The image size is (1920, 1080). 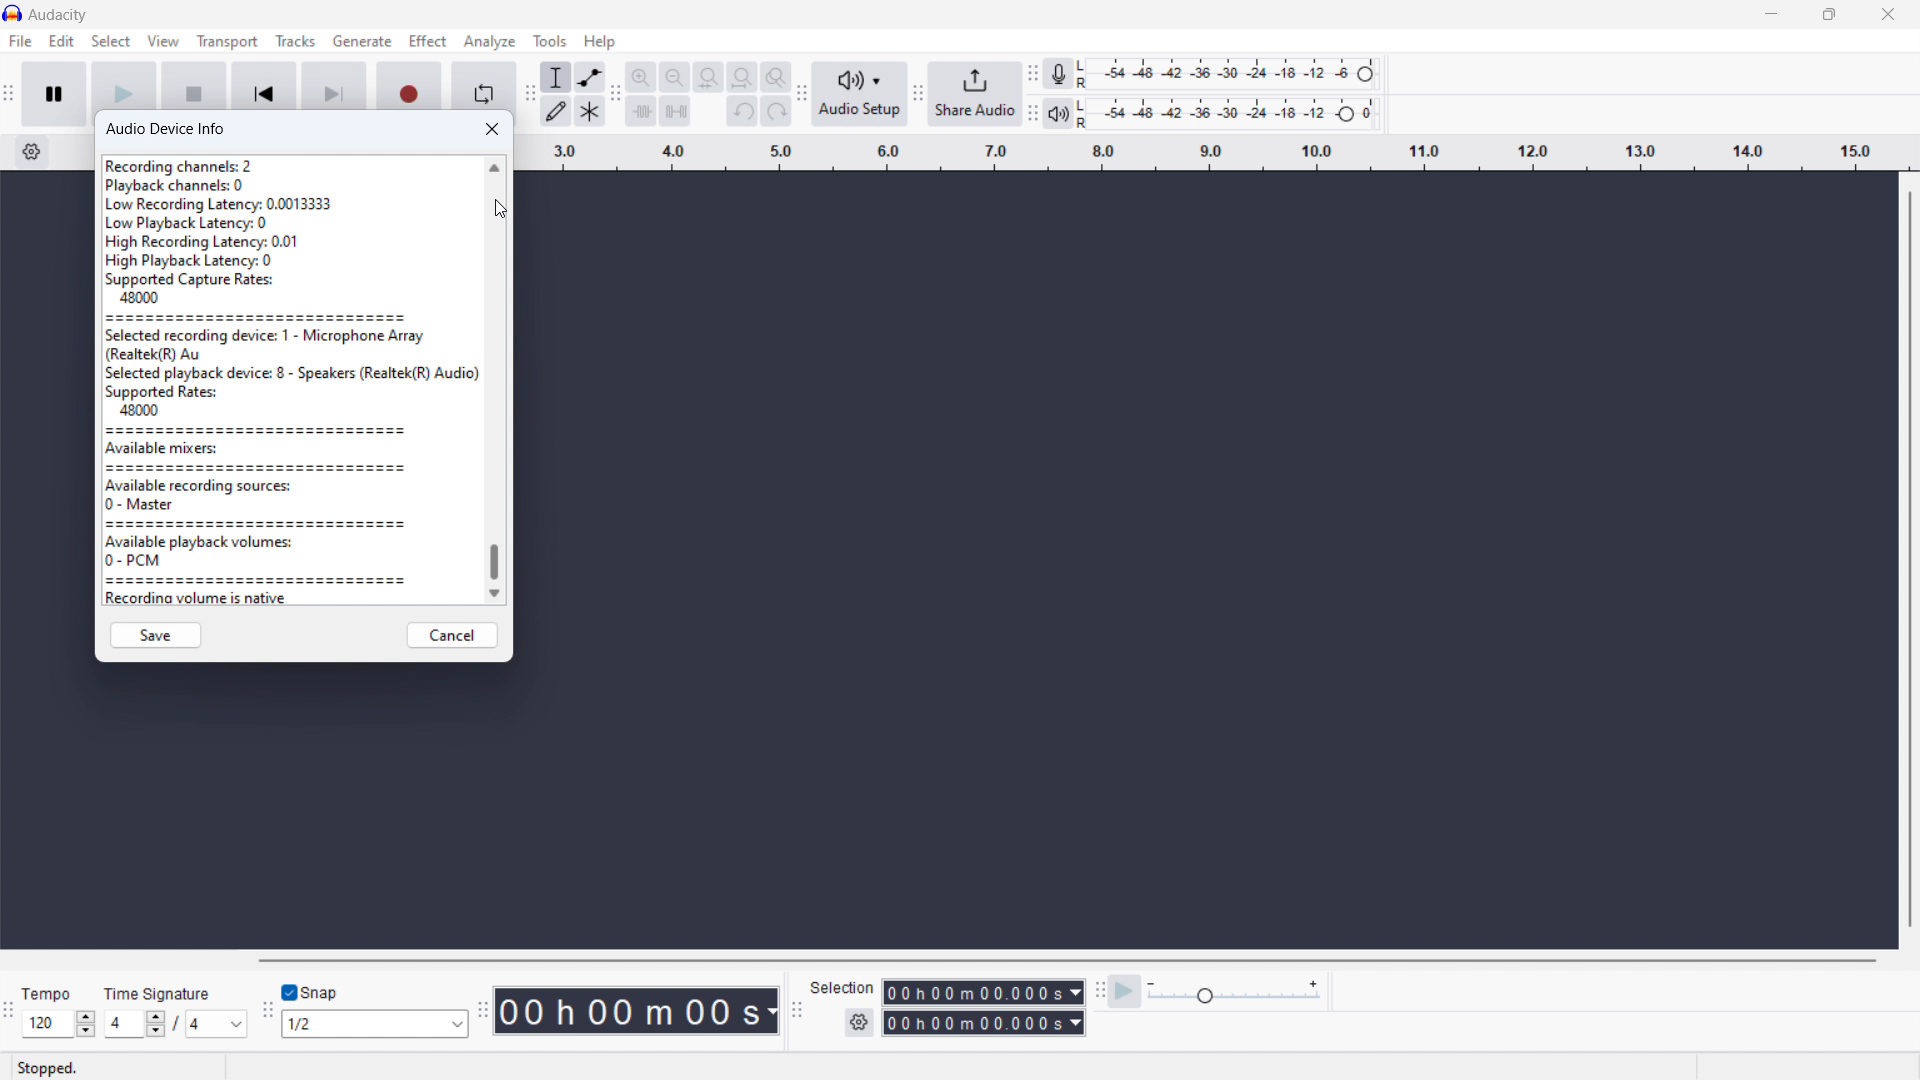 What do you see at coordinates (428, 40) in the screenshot?
I see `effect` at bounding box center [428, 40].